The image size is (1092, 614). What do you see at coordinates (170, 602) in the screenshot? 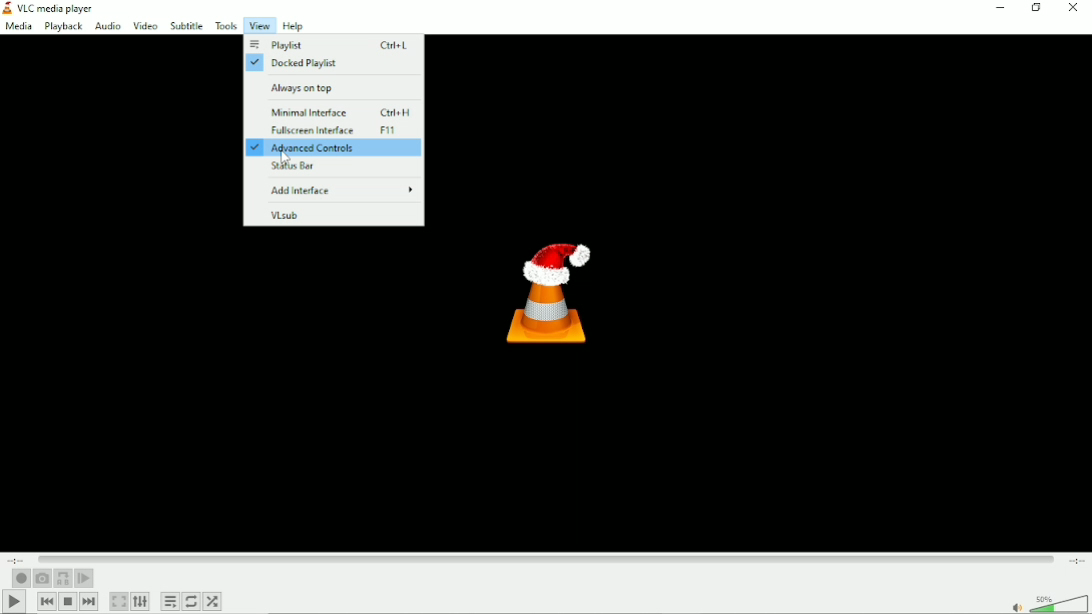
I see `Toggle playlist` at bounding box center [170, 602].